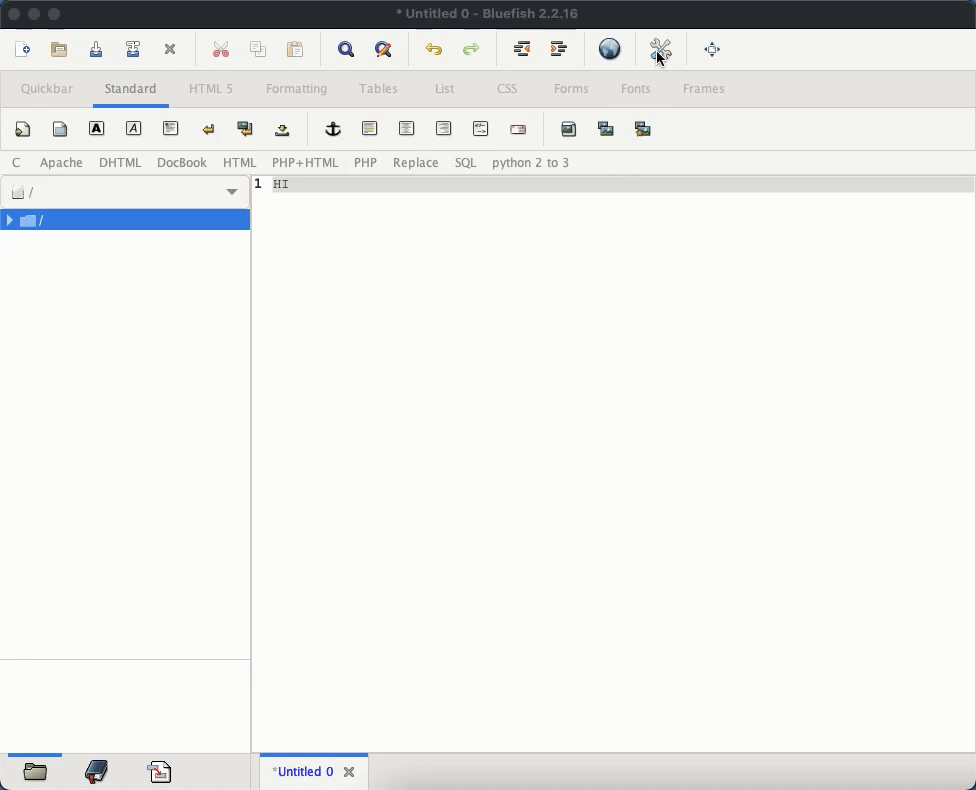  Describe the element at coordinates (472, 48) in the screenshot. I see `redo` at that location.